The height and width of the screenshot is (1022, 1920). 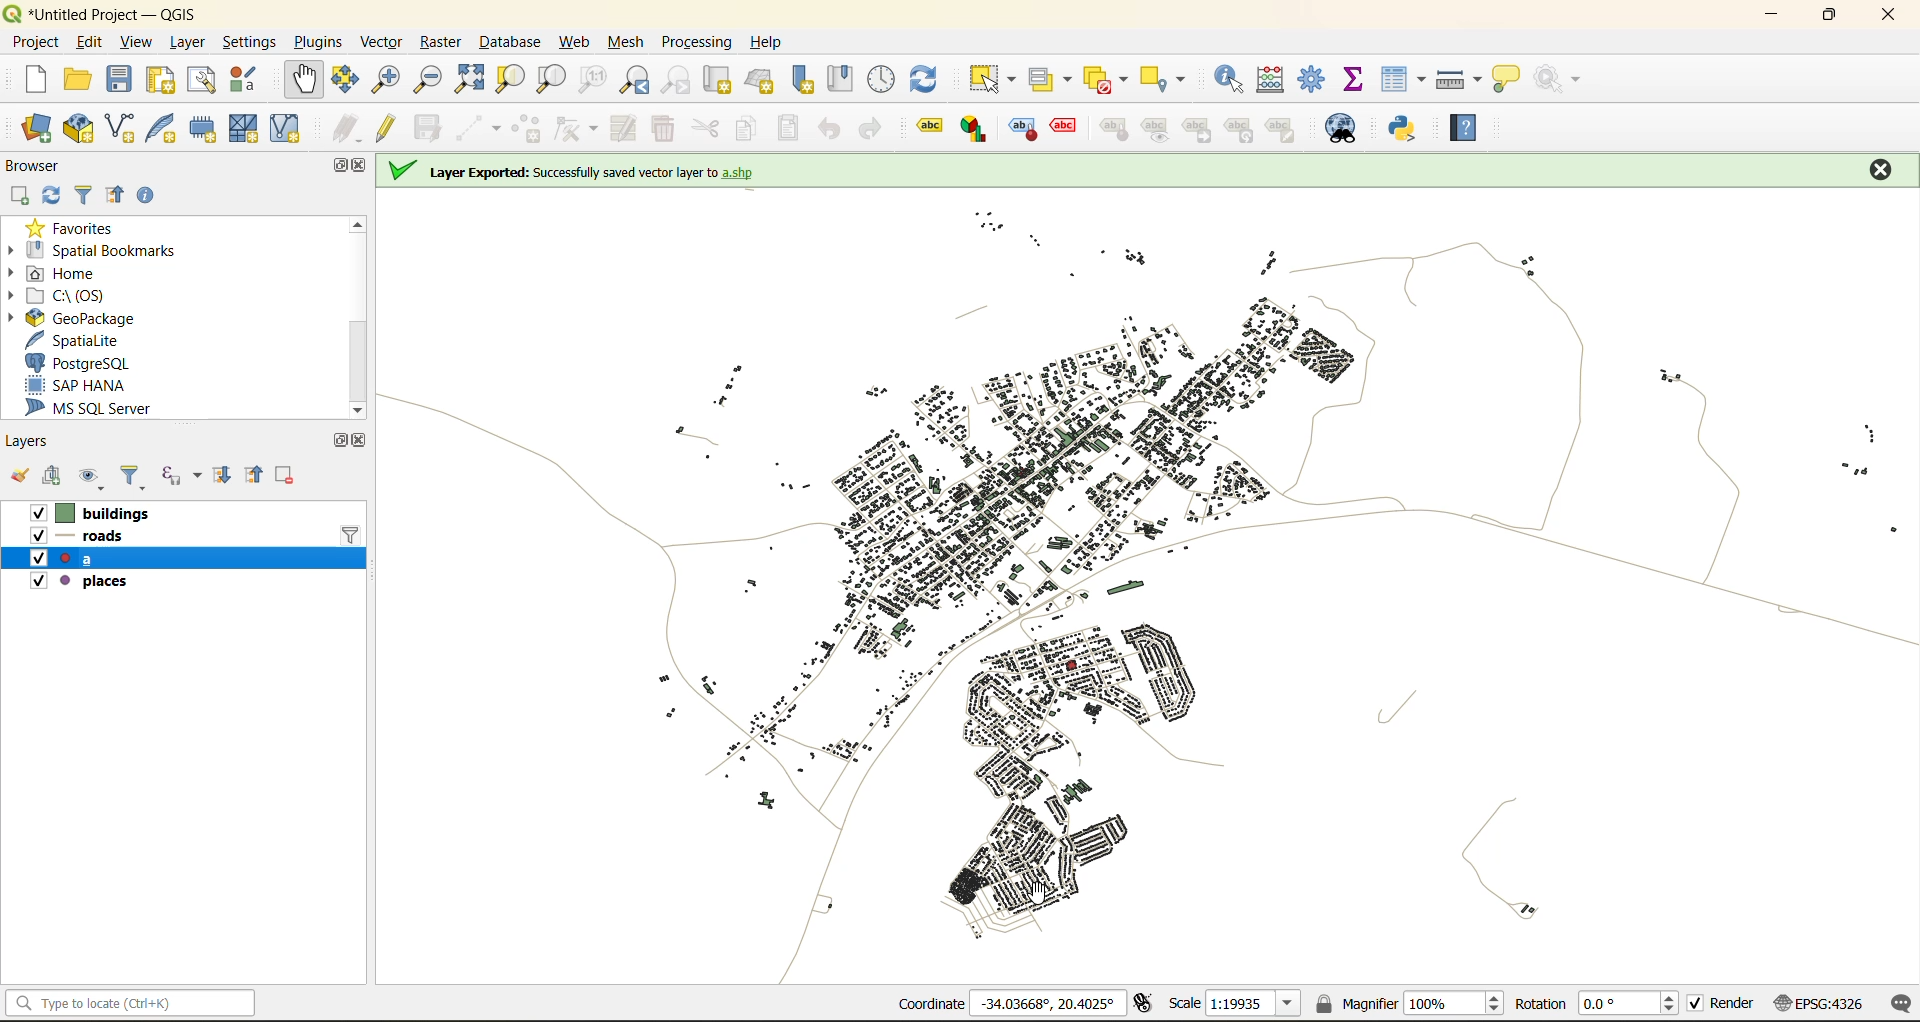 What do you see at coordinates (927, 127) in the screenshot?
I see `layer labeling` at bounding box center [927, 127].